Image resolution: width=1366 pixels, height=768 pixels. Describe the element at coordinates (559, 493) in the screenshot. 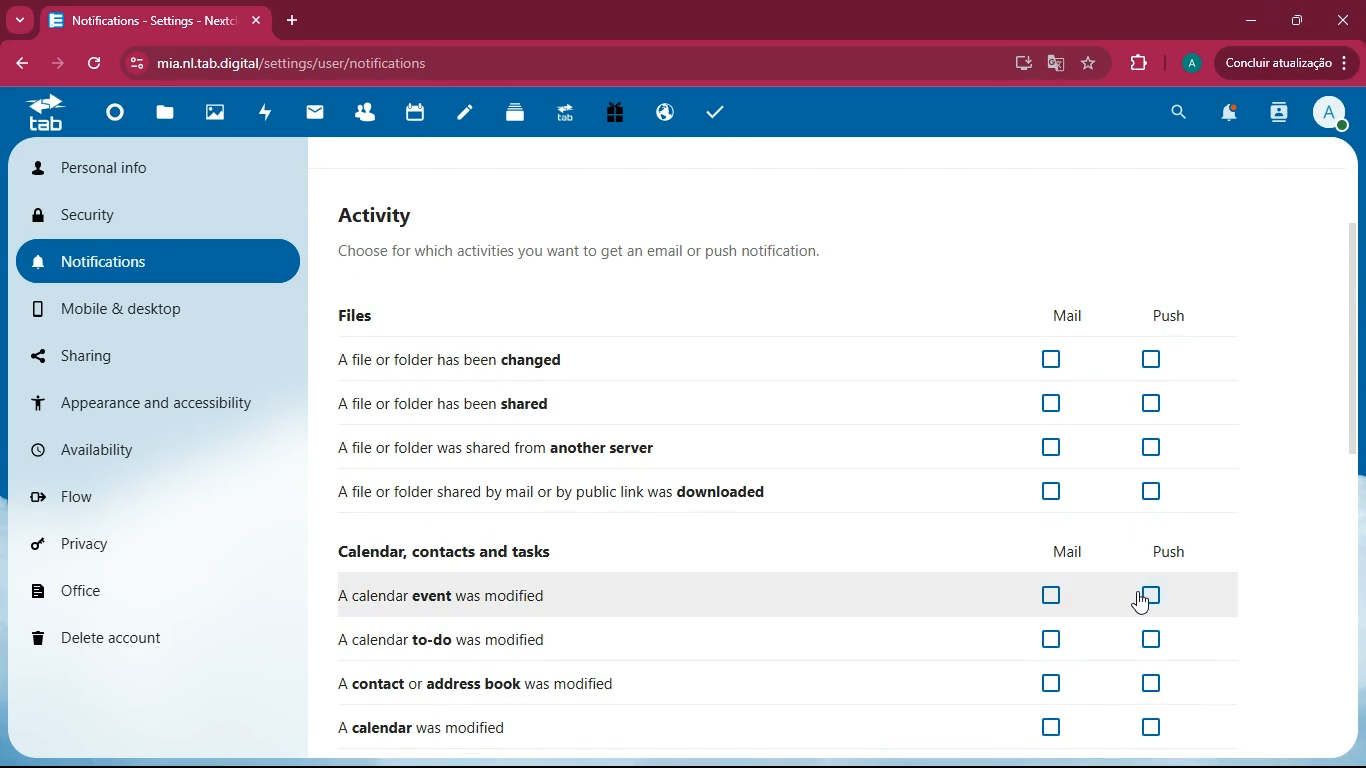

I see `A file or folder shared by mail or by public link was downloaded` at that location.